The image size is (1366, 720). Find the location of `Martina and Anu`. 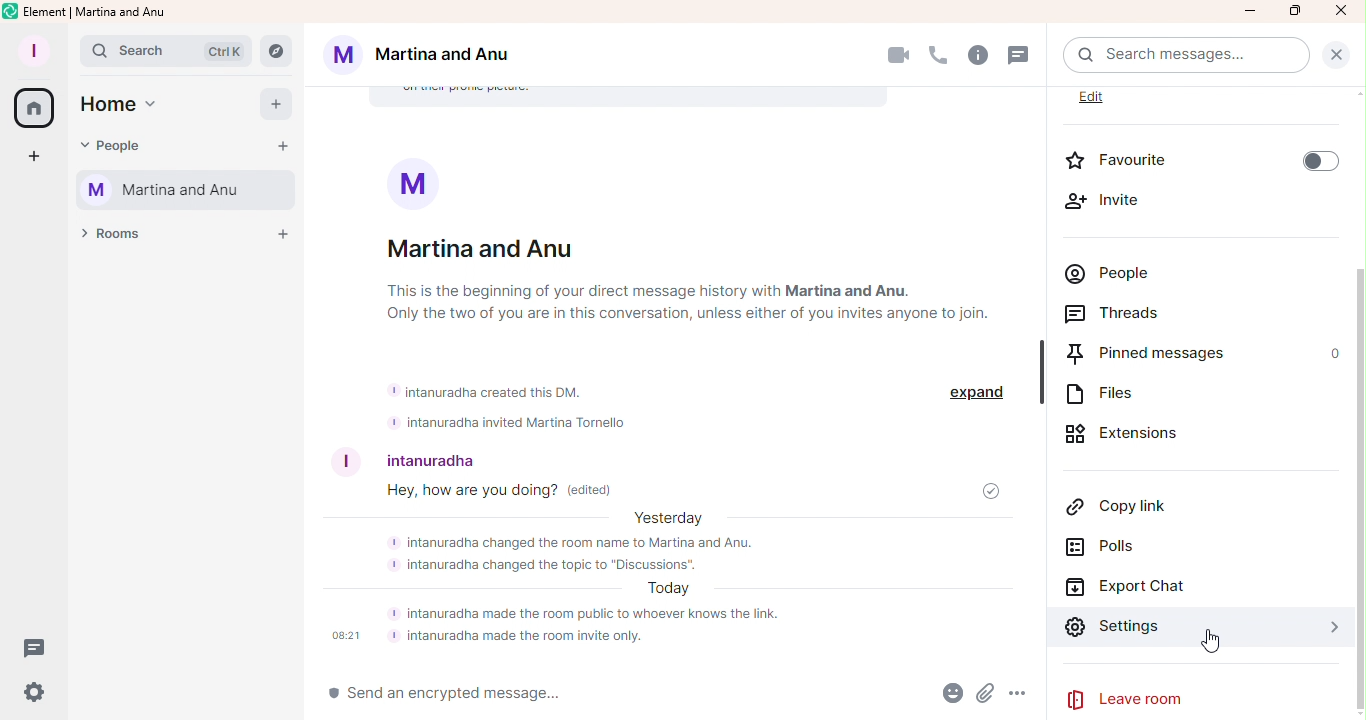

Martina and Anu is located at coordinates (434, 55).